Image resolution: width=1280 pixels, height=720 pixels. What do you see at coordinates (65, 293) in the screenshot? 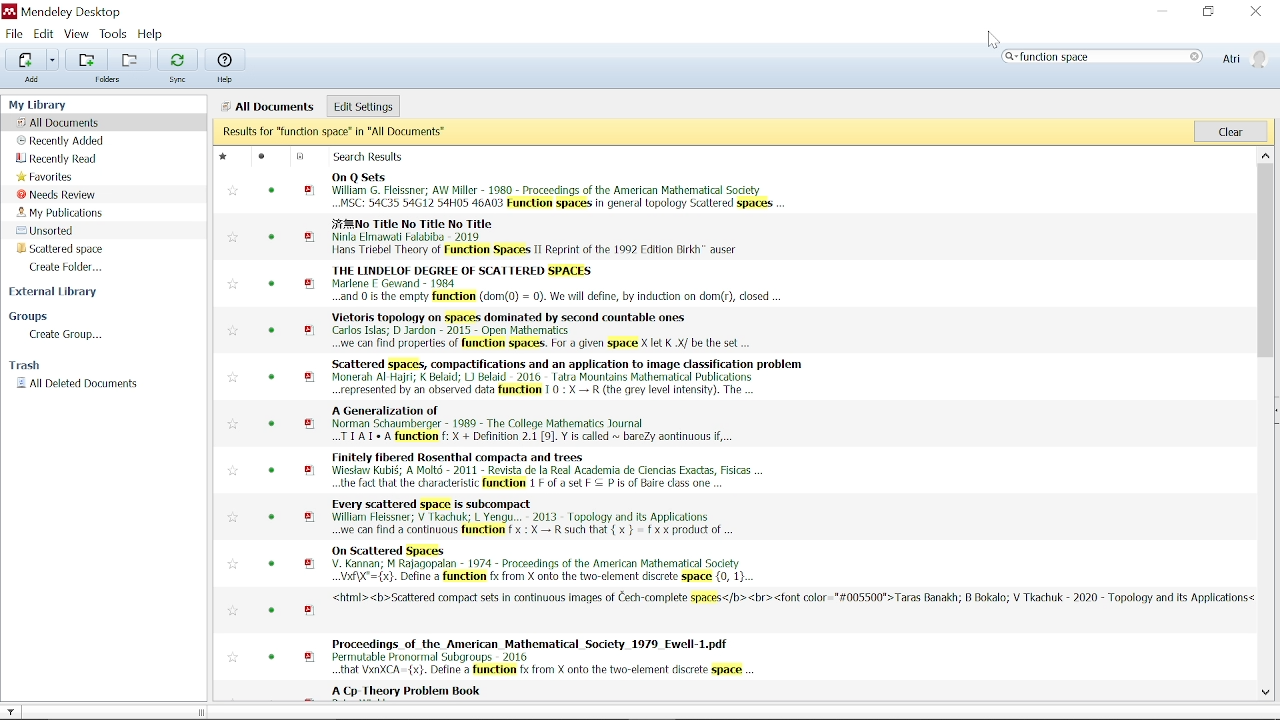
I see `External library` at bounding box center [65, 293].